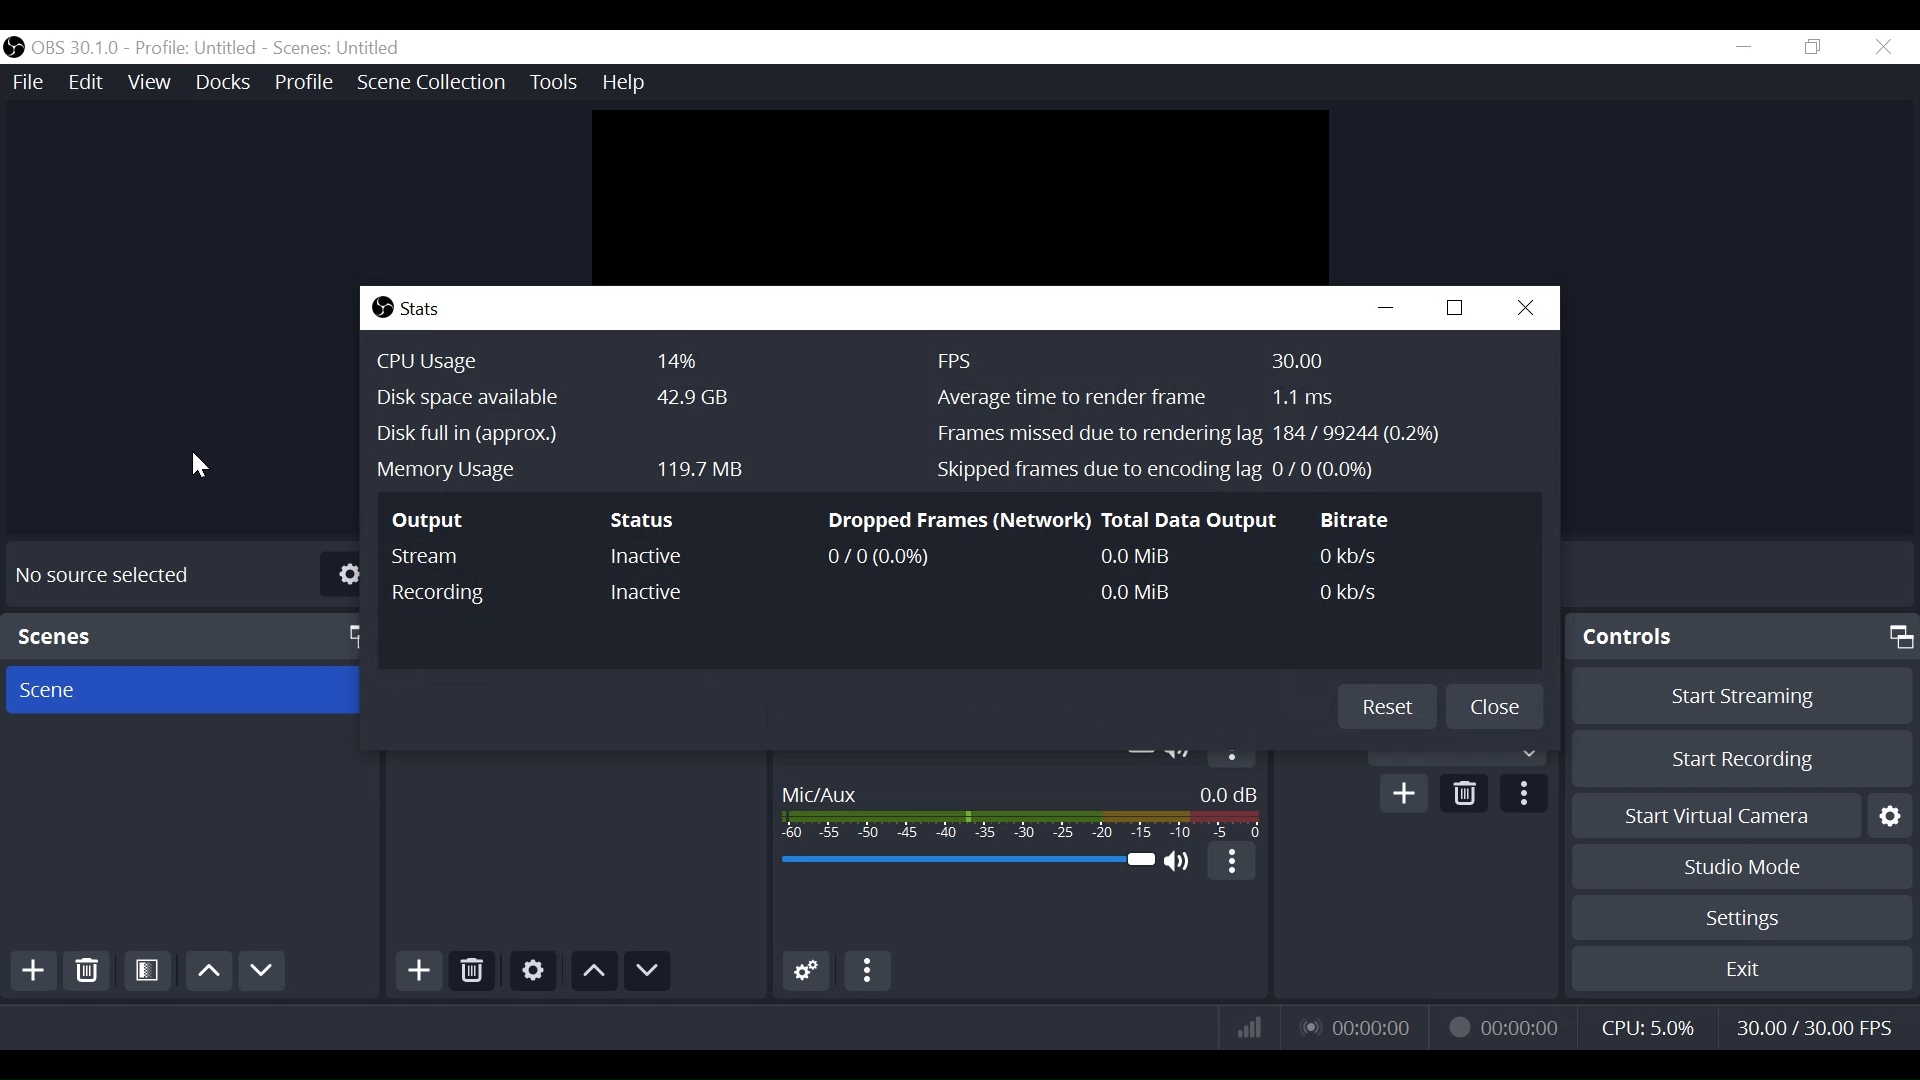  Describe the element at coordinates (105, 574) in the screenshot. I see `No source Selected` at that location.